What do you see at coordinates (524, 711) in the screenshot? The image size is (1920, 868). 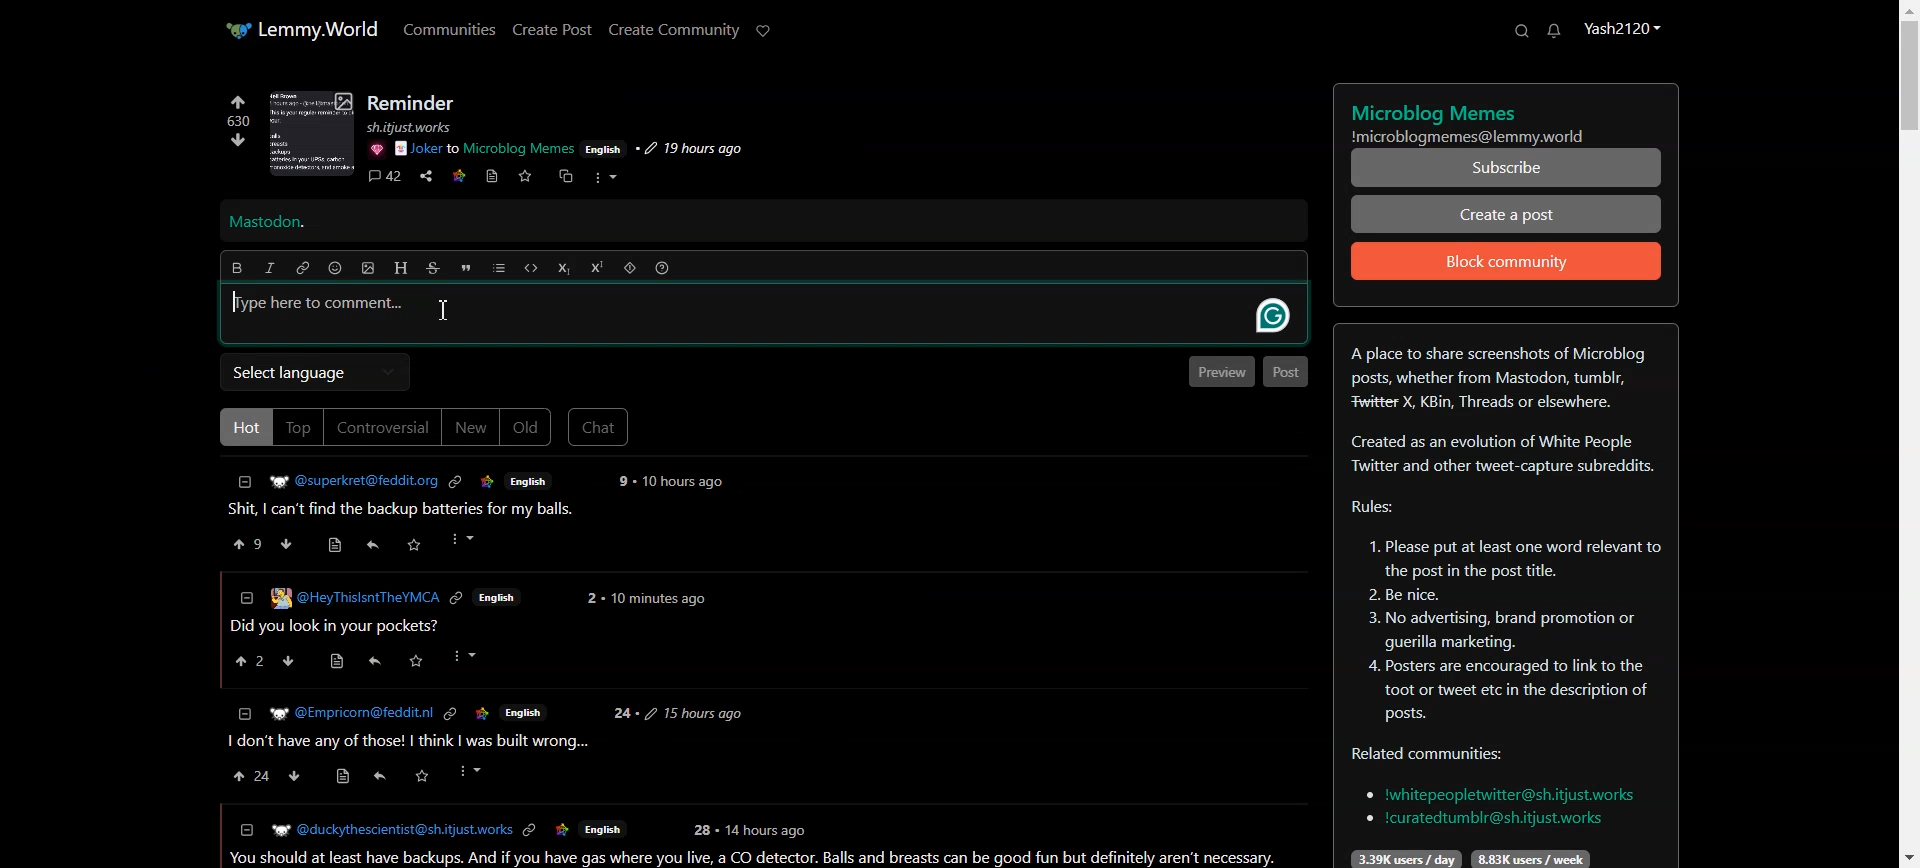 I see `` at bounding box center [524, 711].